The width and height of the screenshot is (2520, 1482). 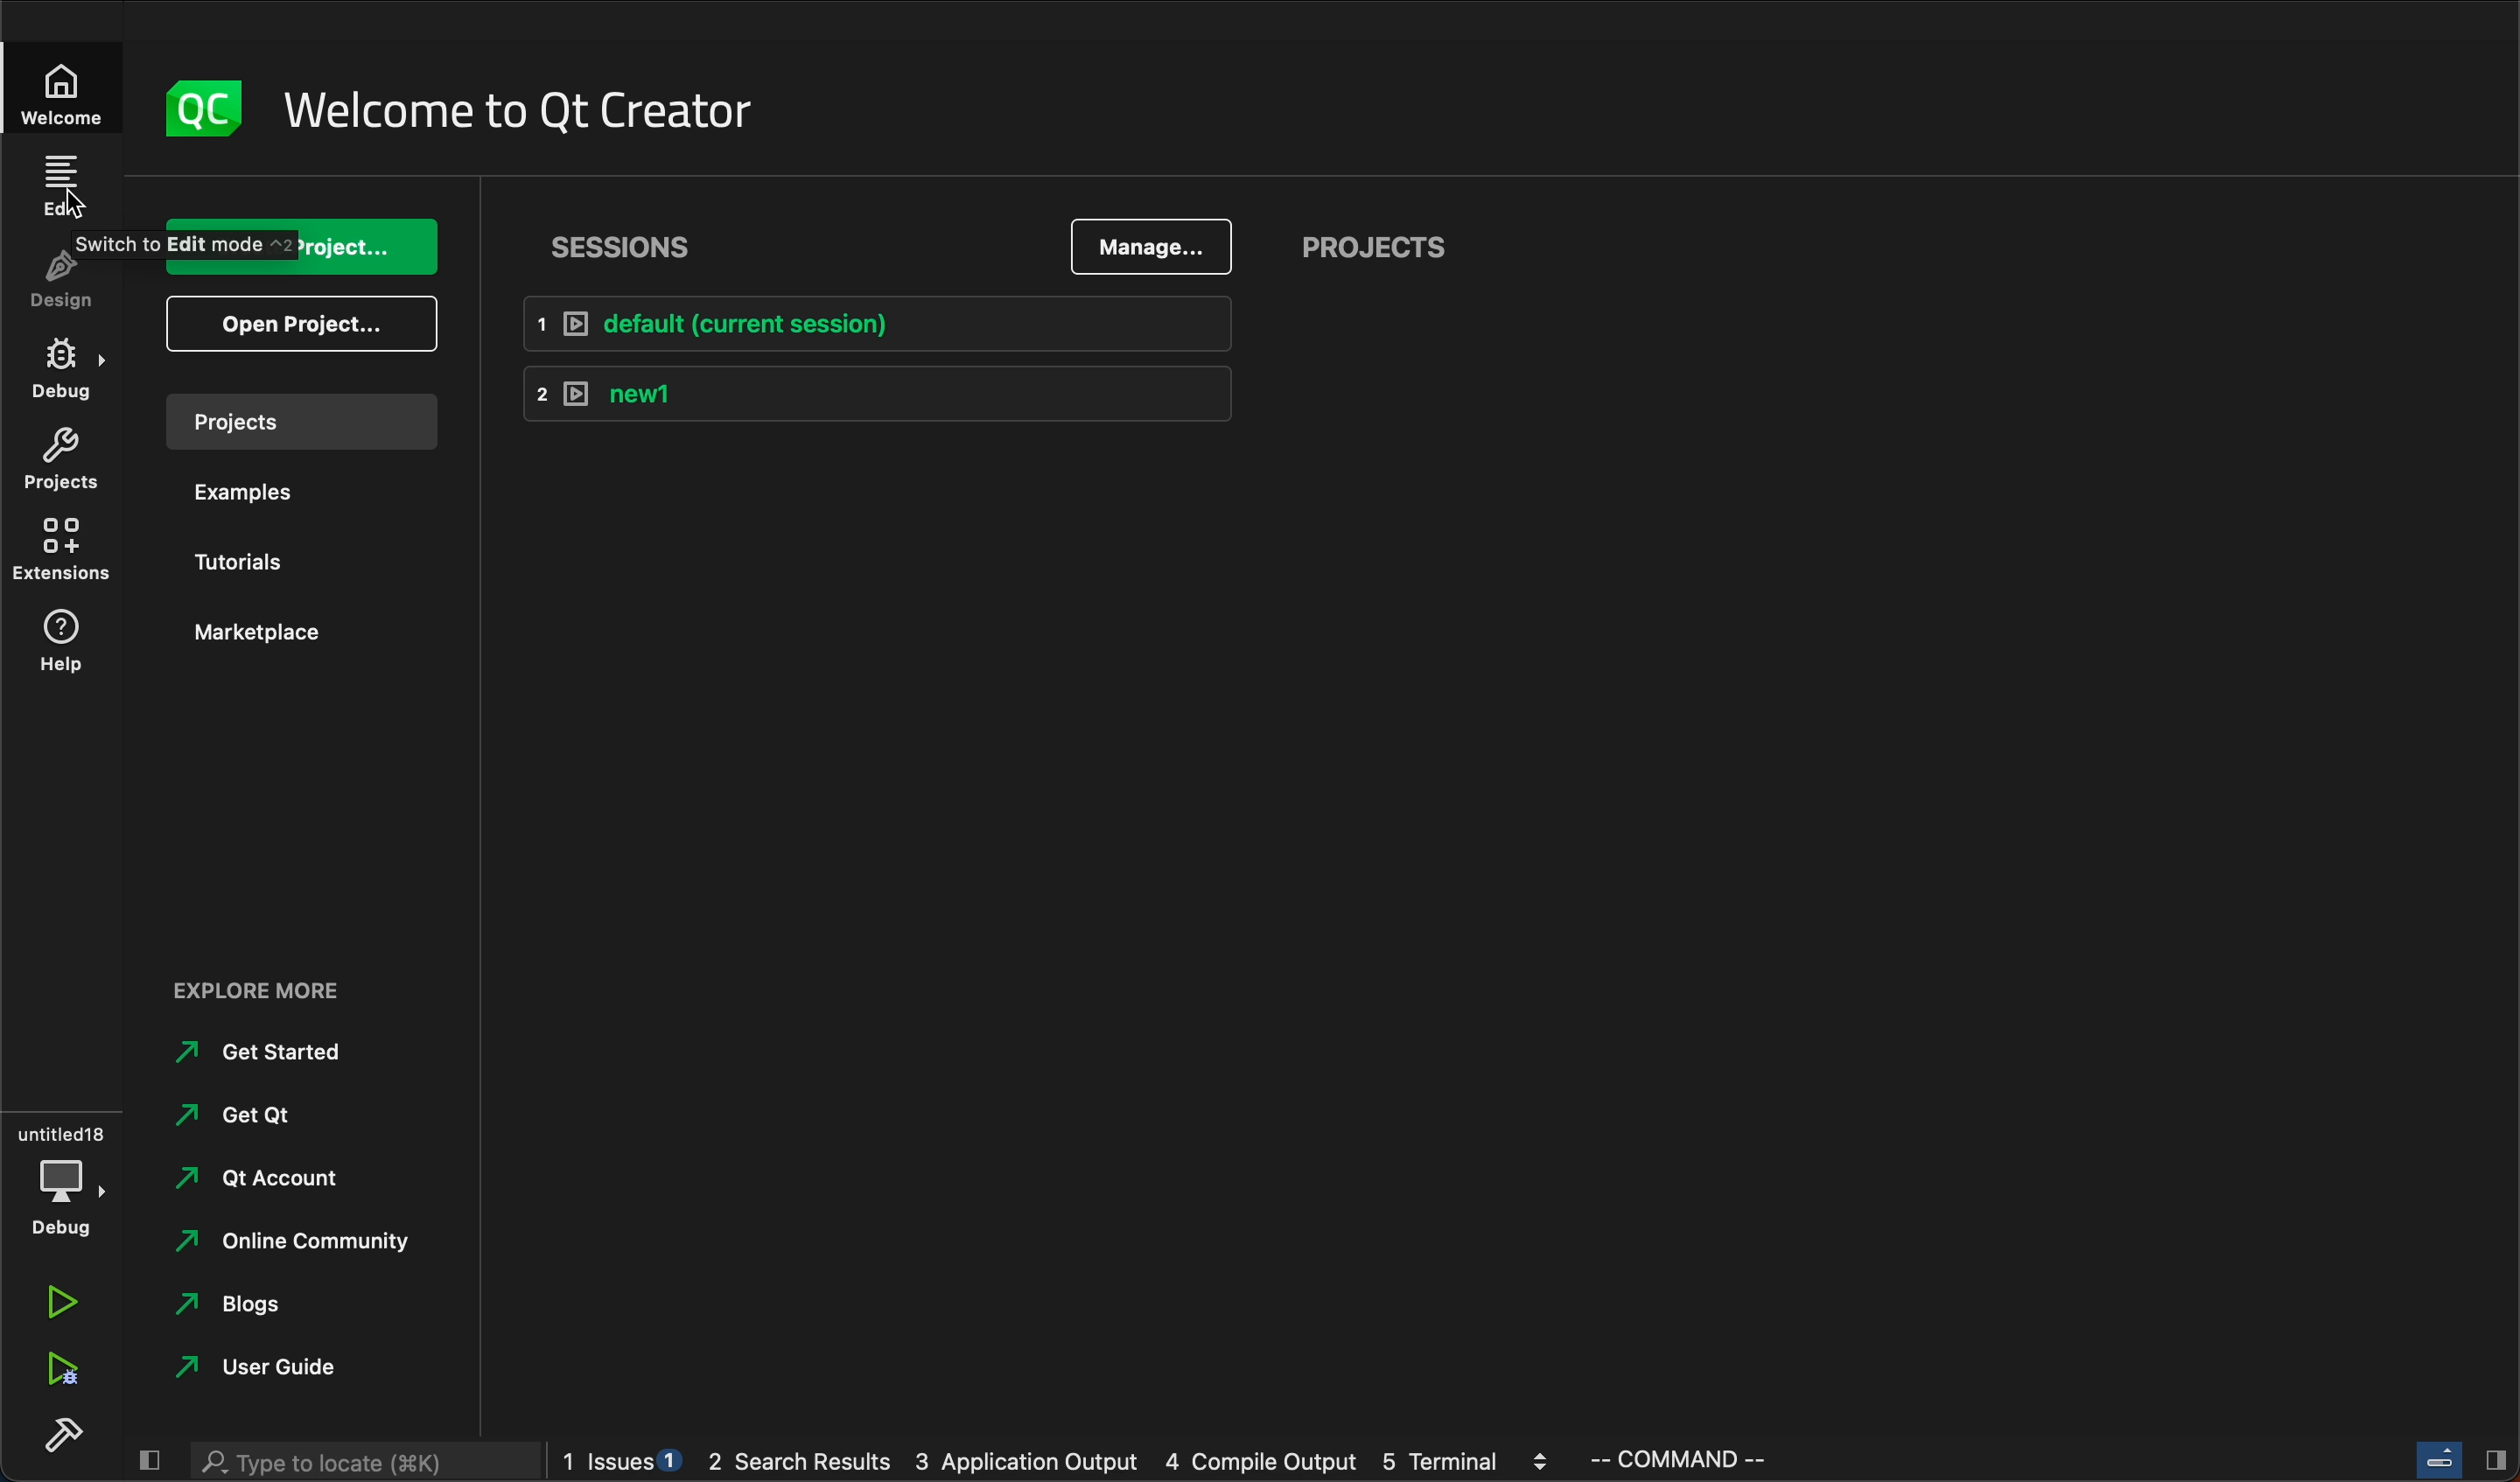 I want to click on explore , so click(x=278, y=989).